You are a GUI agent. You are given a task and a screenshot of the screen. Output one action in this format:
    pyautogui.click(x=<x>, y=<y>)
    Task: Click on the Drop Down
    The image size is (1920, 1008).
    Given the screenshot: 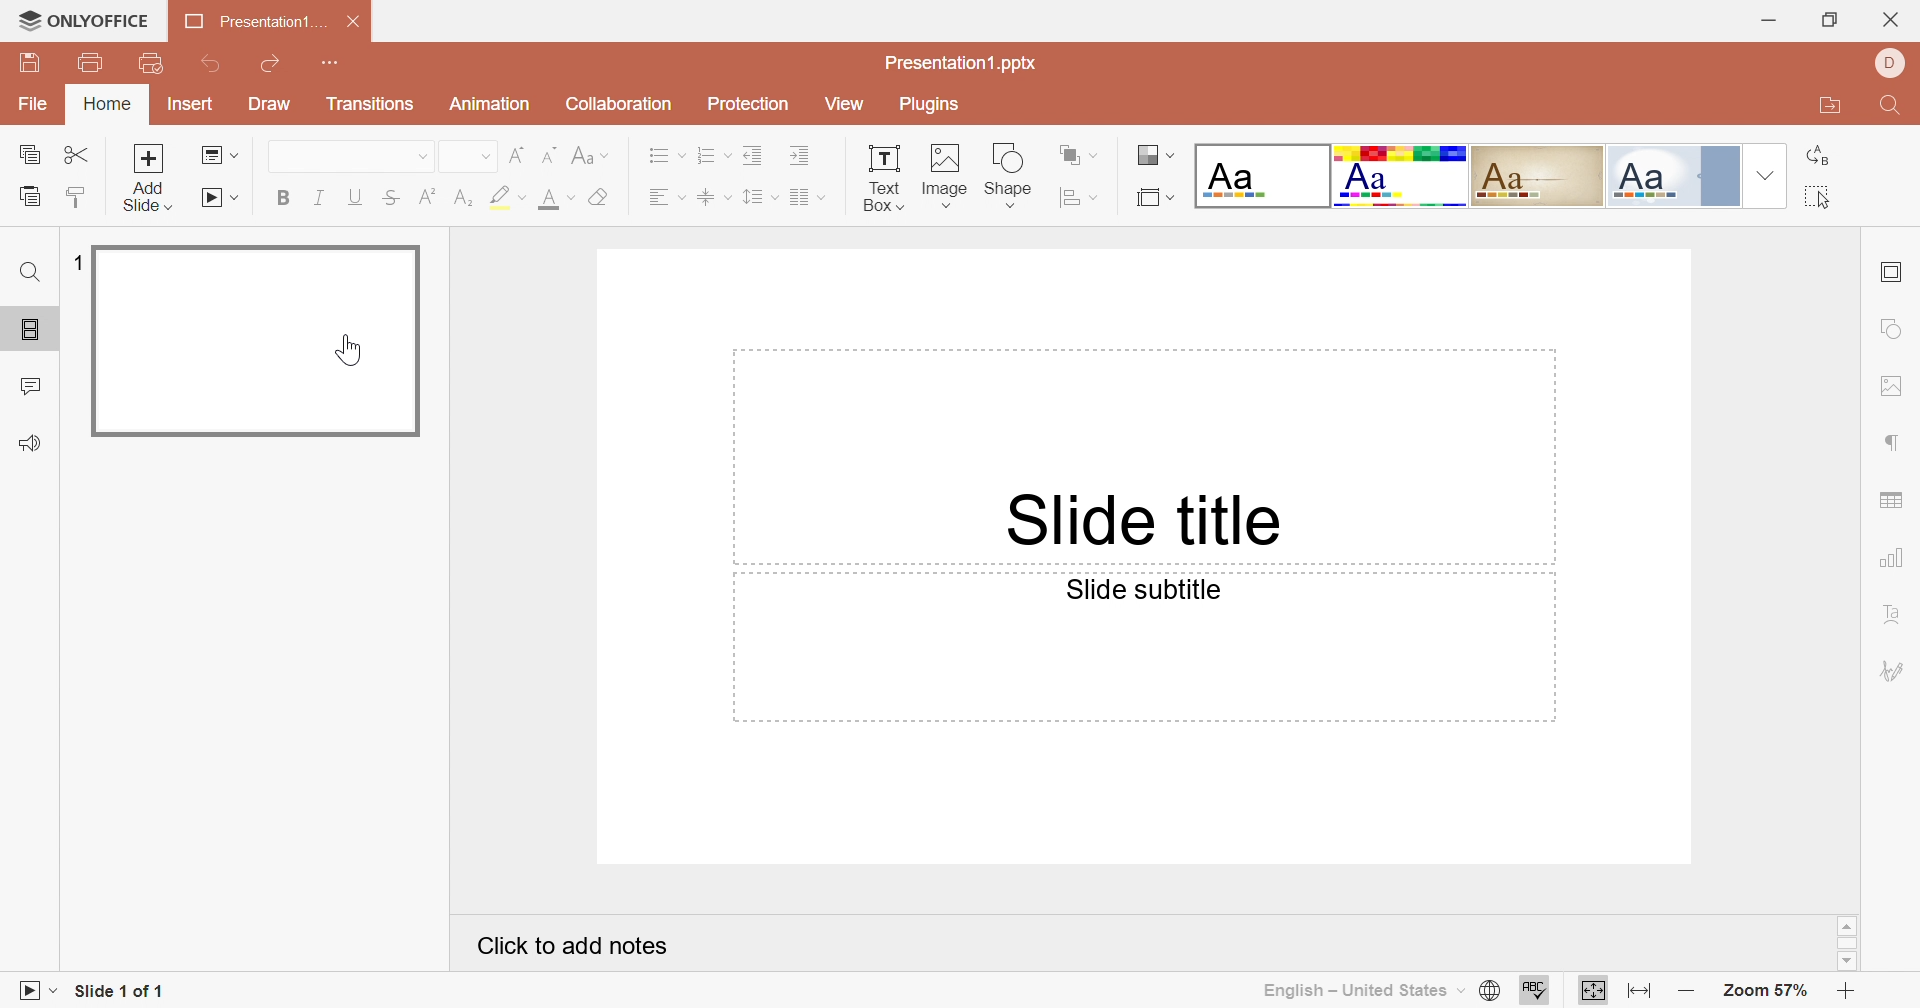 What is the action you would take?
    pyautogui.click(x=609, y=155)
    